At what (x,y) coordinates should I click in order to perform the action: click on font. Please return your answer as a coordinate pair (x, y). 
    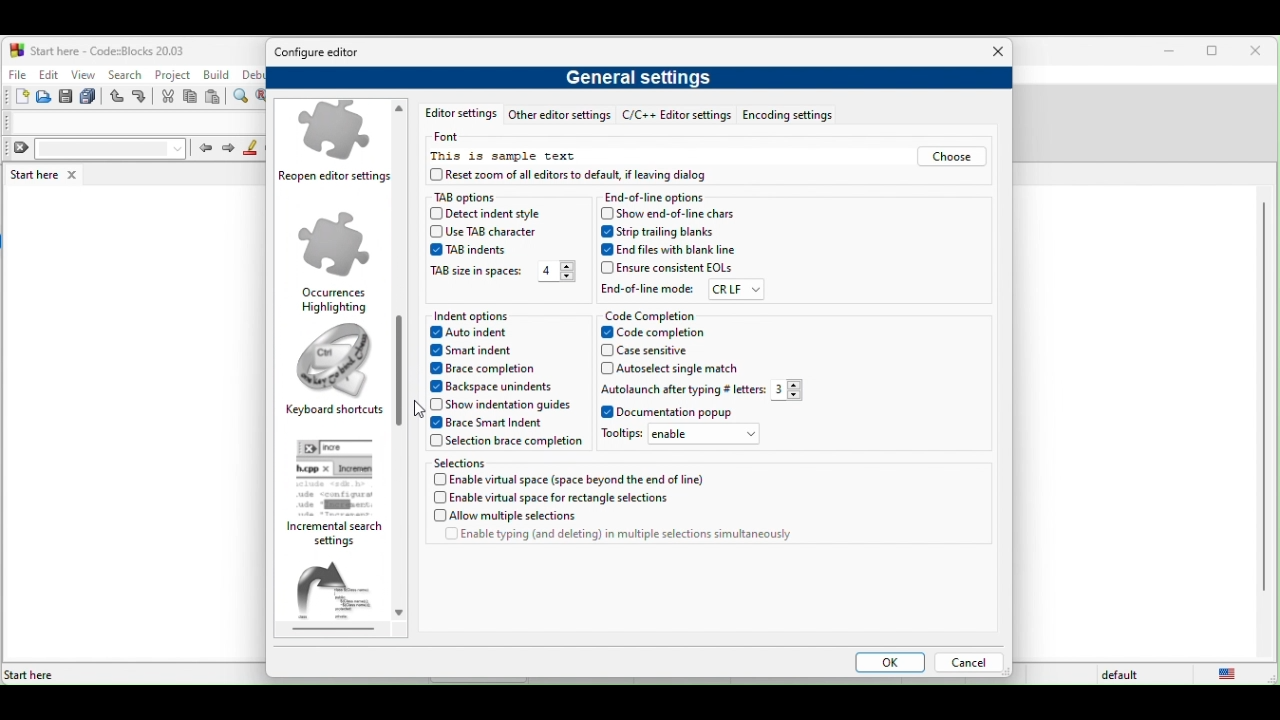
    Looking at the image, I should click on (454, 137).